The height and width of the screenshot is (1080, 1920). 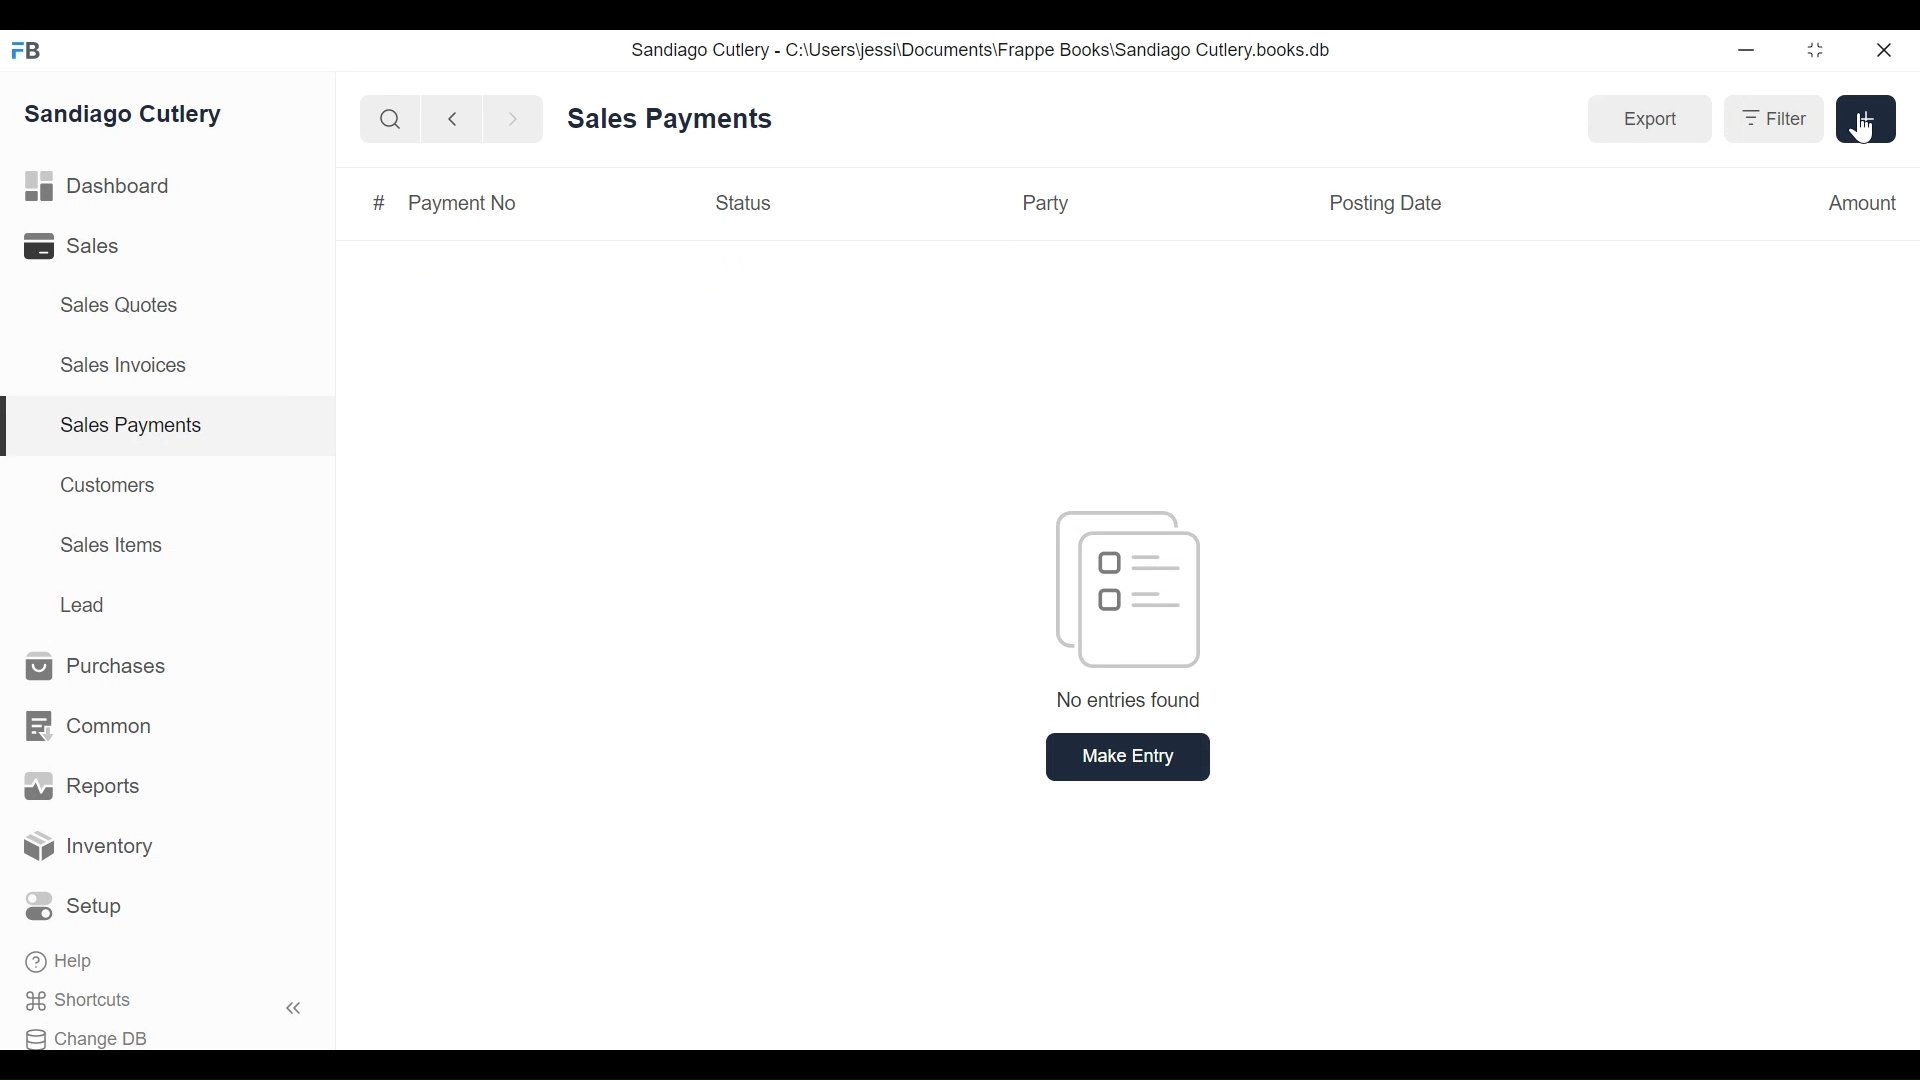 What do you see at coordinates (1866, 120) in the screenshot?
I see `+` at bounding box center [1866, 120].